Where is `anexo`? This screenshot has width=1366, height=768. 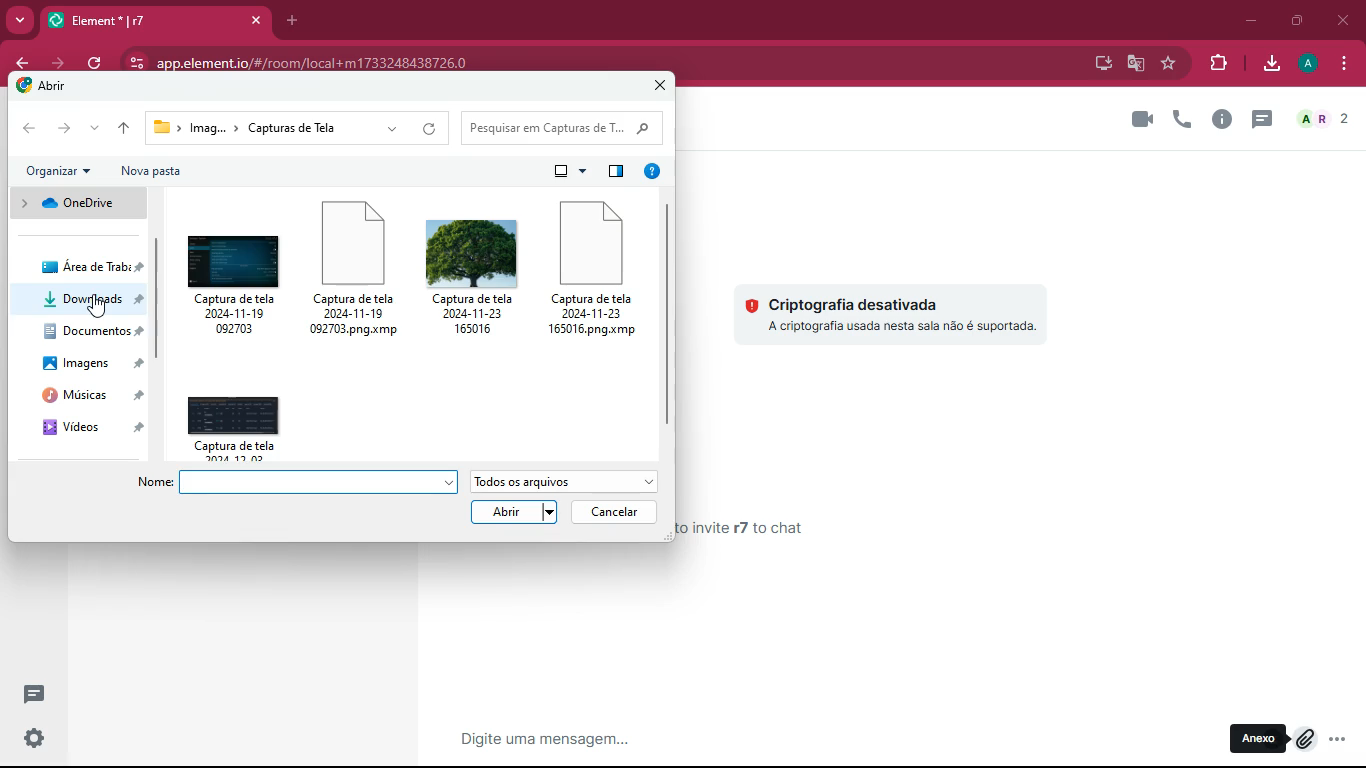 anexo is located at coordinates (1260, 740).